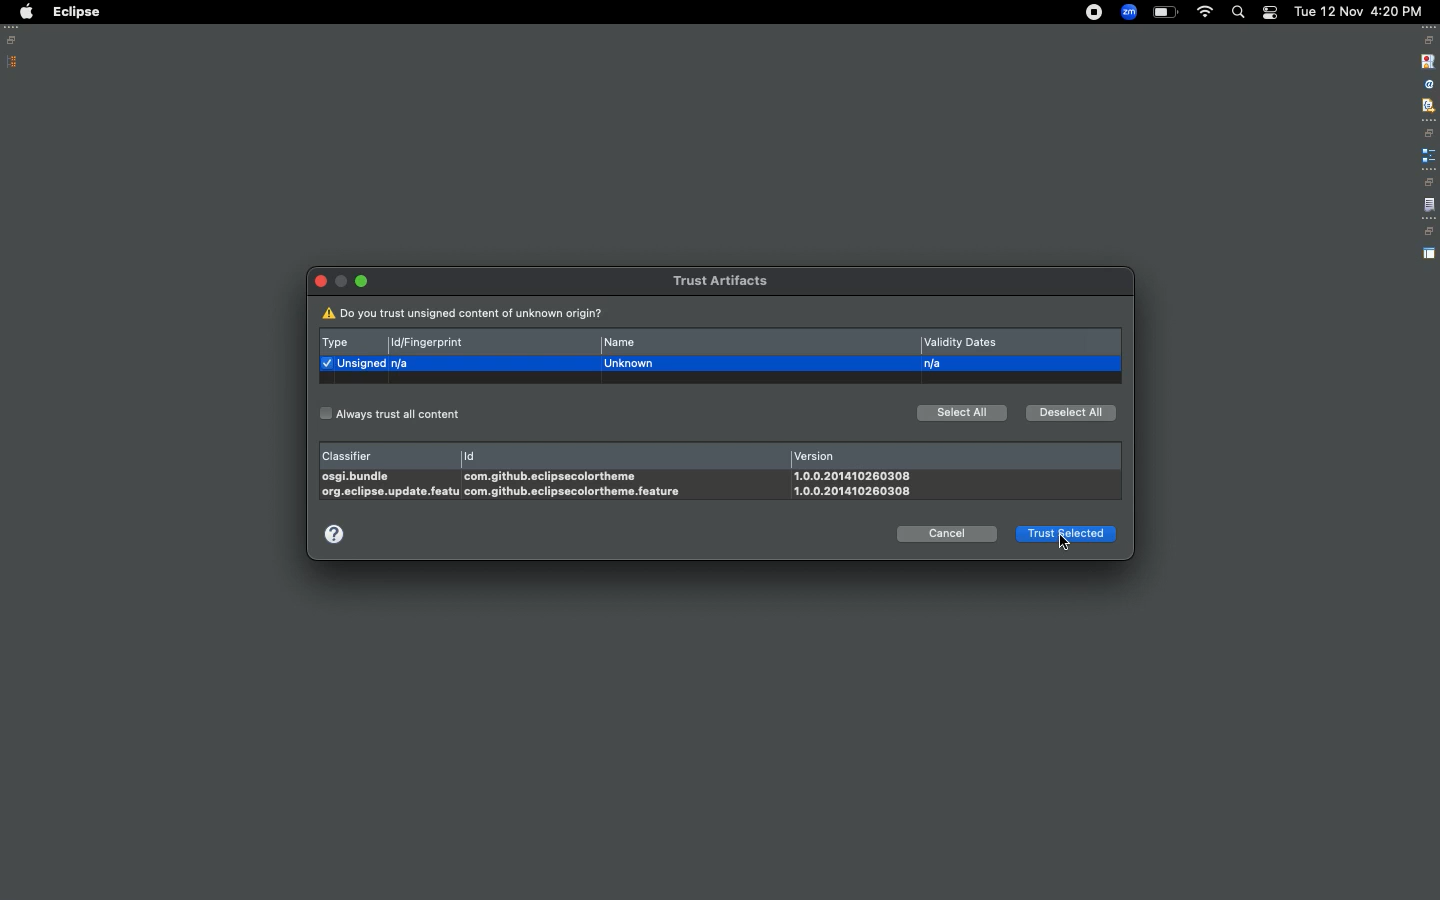 The width and height of the screenshot is (1440, 900). What do you see at coordinates (1427, 85) in the screenshot?
I see `attribute` at bounding box center [1427, 85].